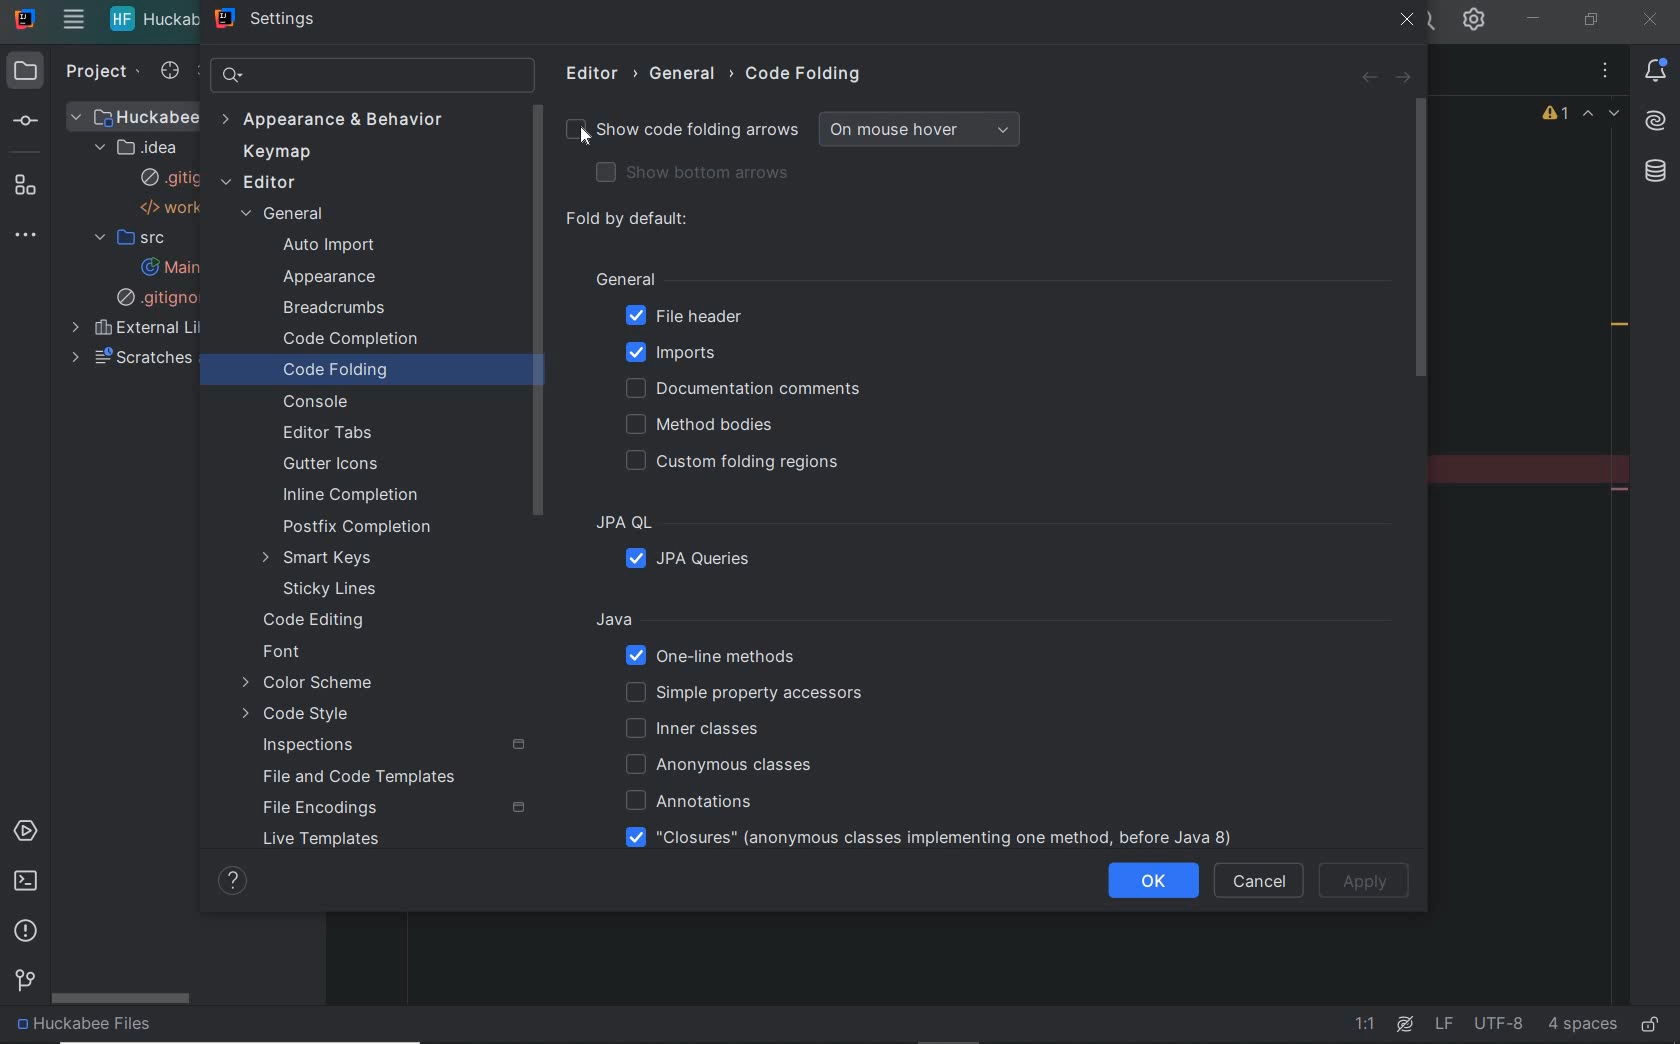 The height and width of the screenshot is (1044, 1680). Describe the element at coordinates (154, 21) in the screenshot. I see `project file name` at that location.